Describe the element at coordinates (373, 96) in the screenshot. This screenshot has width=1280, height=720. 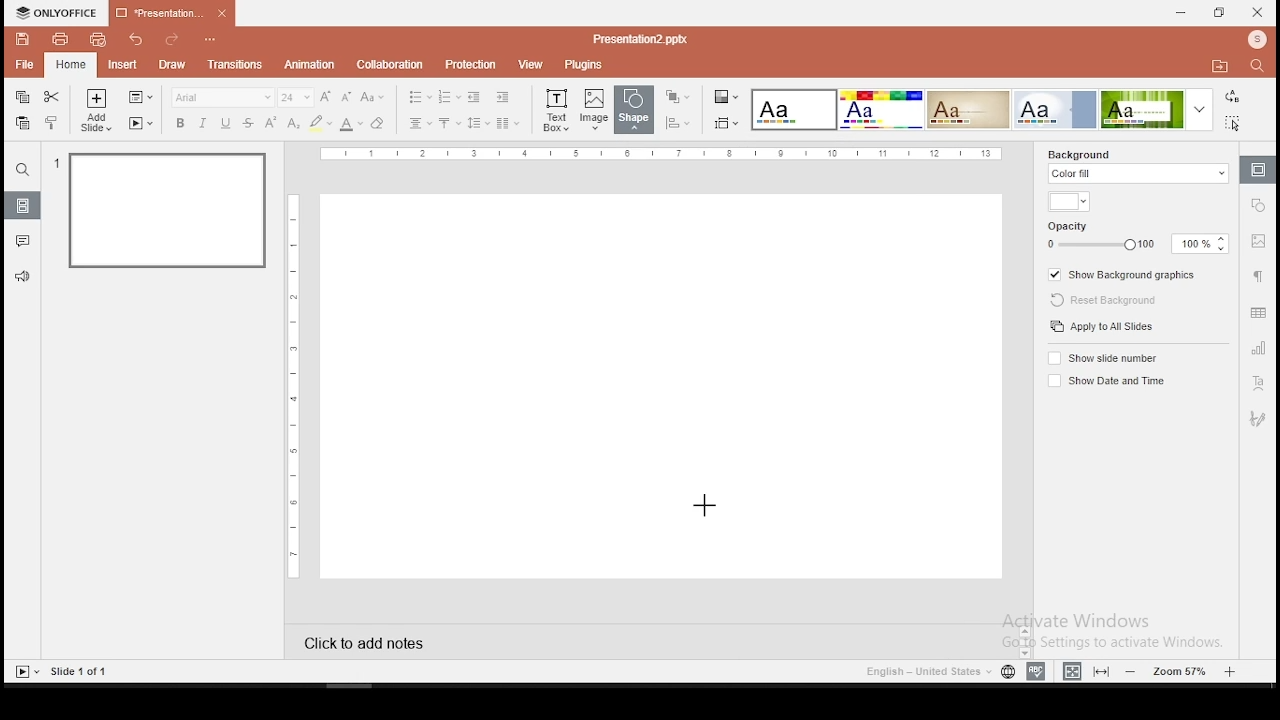
I see `change case` at that location.